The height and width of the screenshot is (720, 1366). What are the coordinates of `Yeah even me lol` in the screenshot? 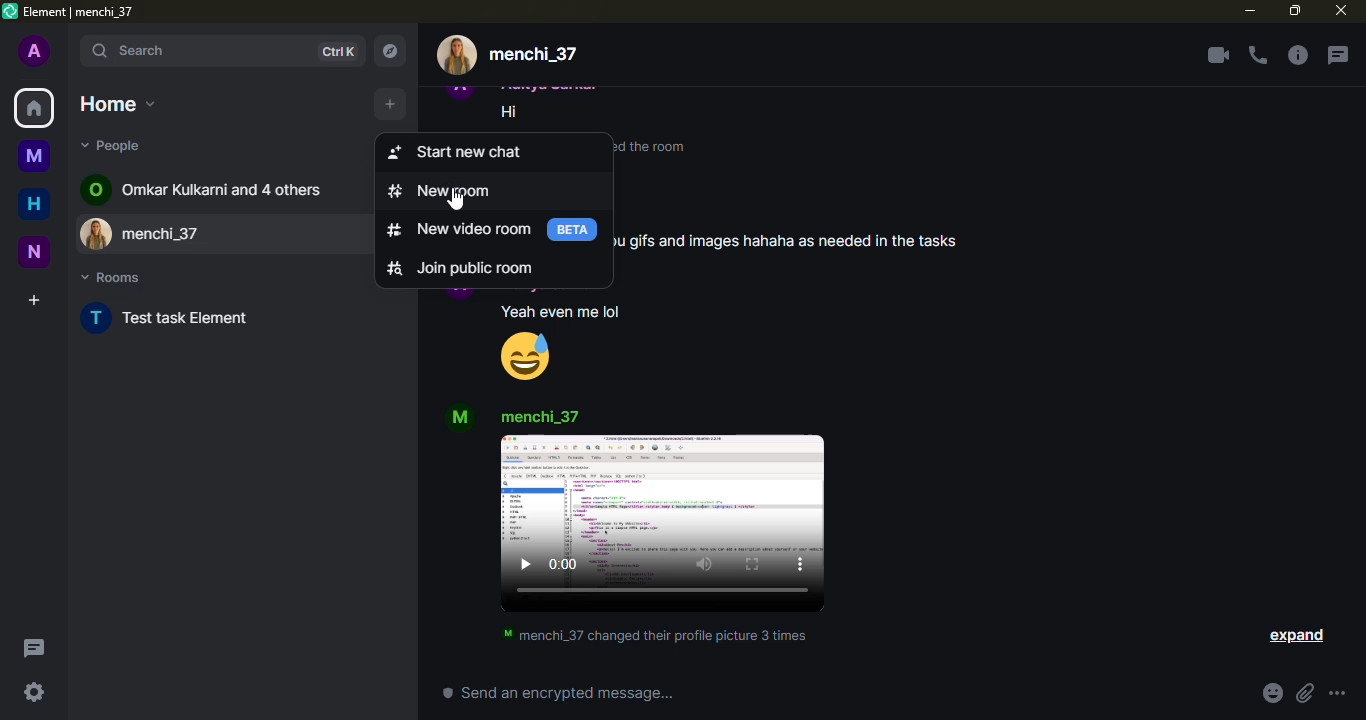 It's located at (561, 312).